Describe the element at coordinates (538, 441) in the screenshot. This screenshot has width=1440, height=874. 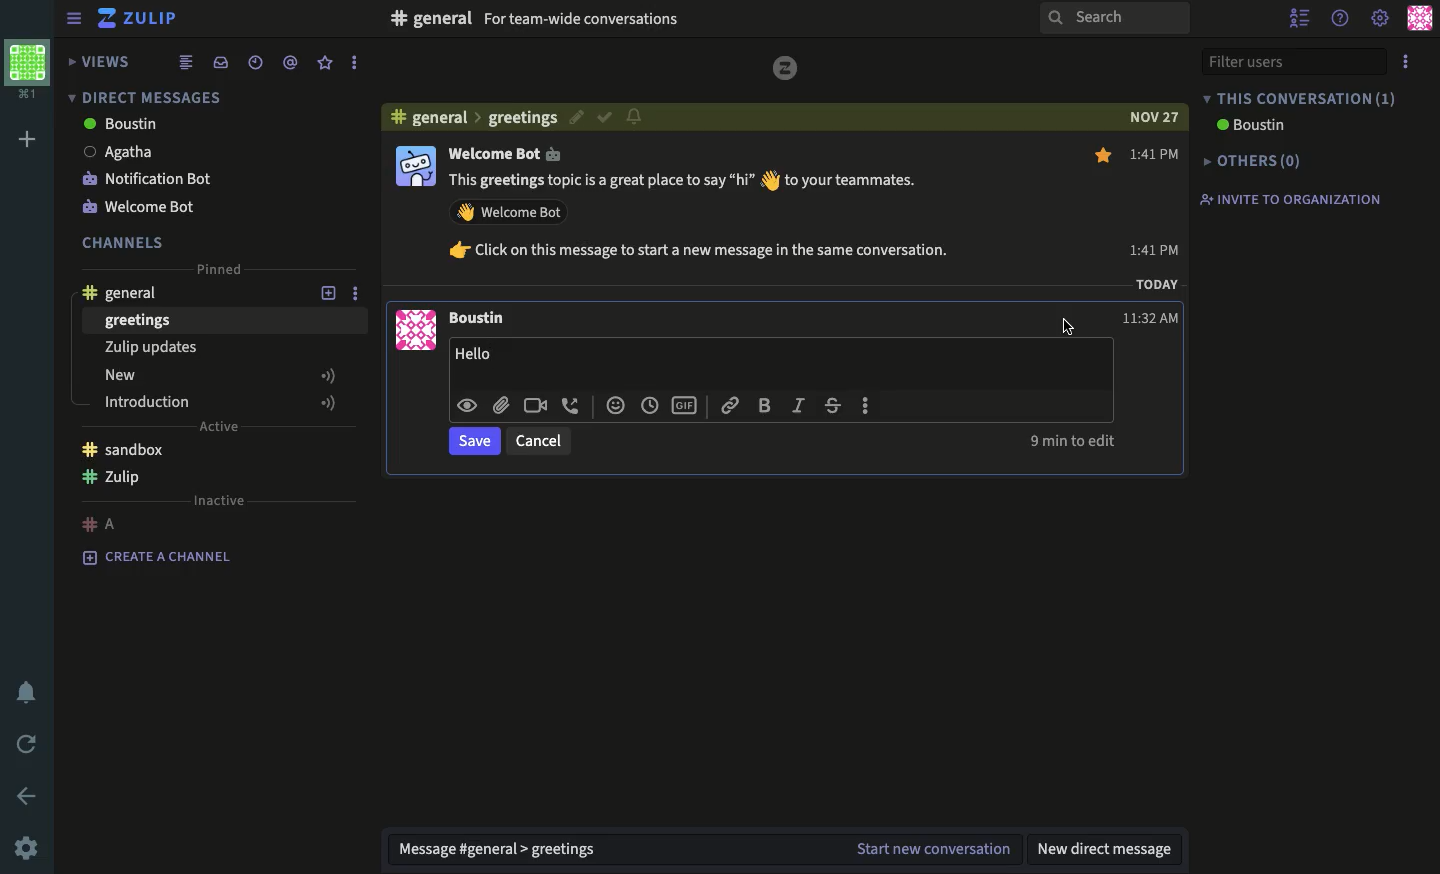
I see `cancel` at that location.